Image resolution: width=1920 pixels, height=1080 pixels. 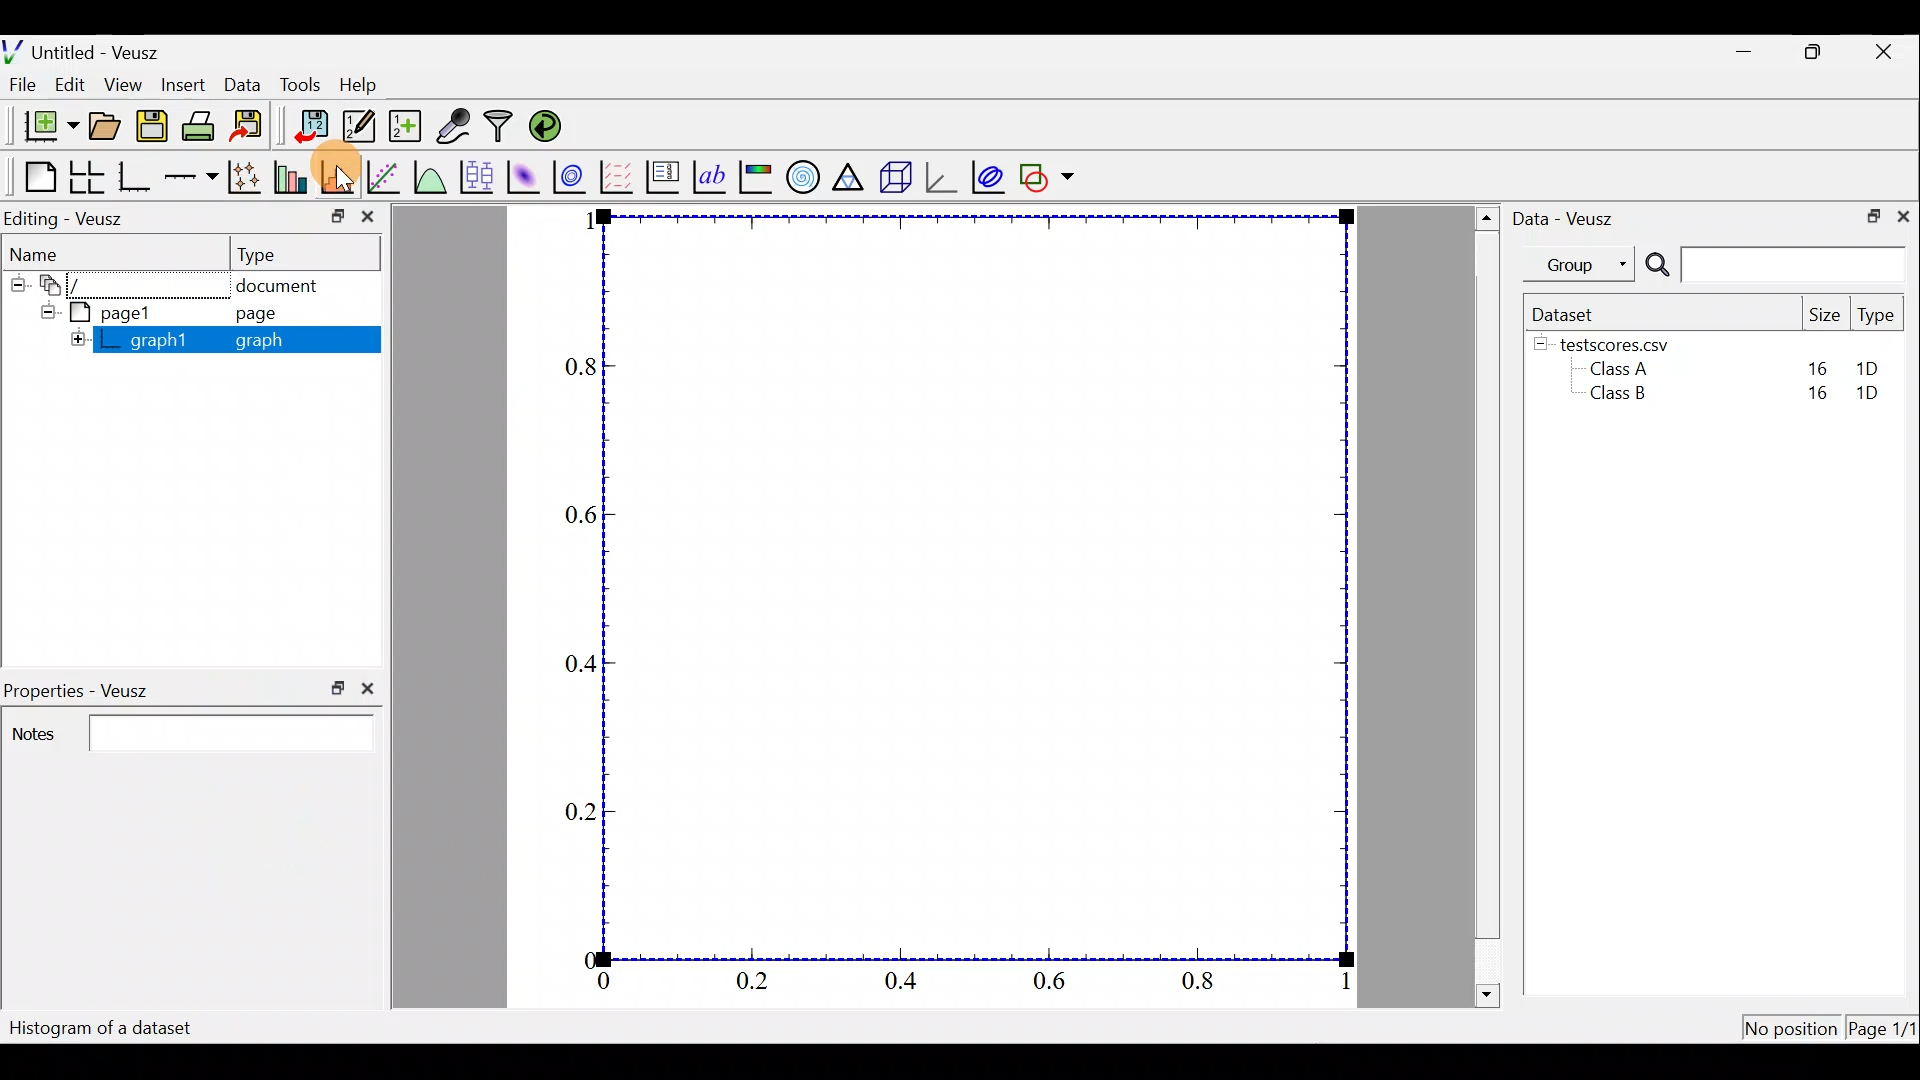 I want to click on 0.6, so click(x=575, y=513).